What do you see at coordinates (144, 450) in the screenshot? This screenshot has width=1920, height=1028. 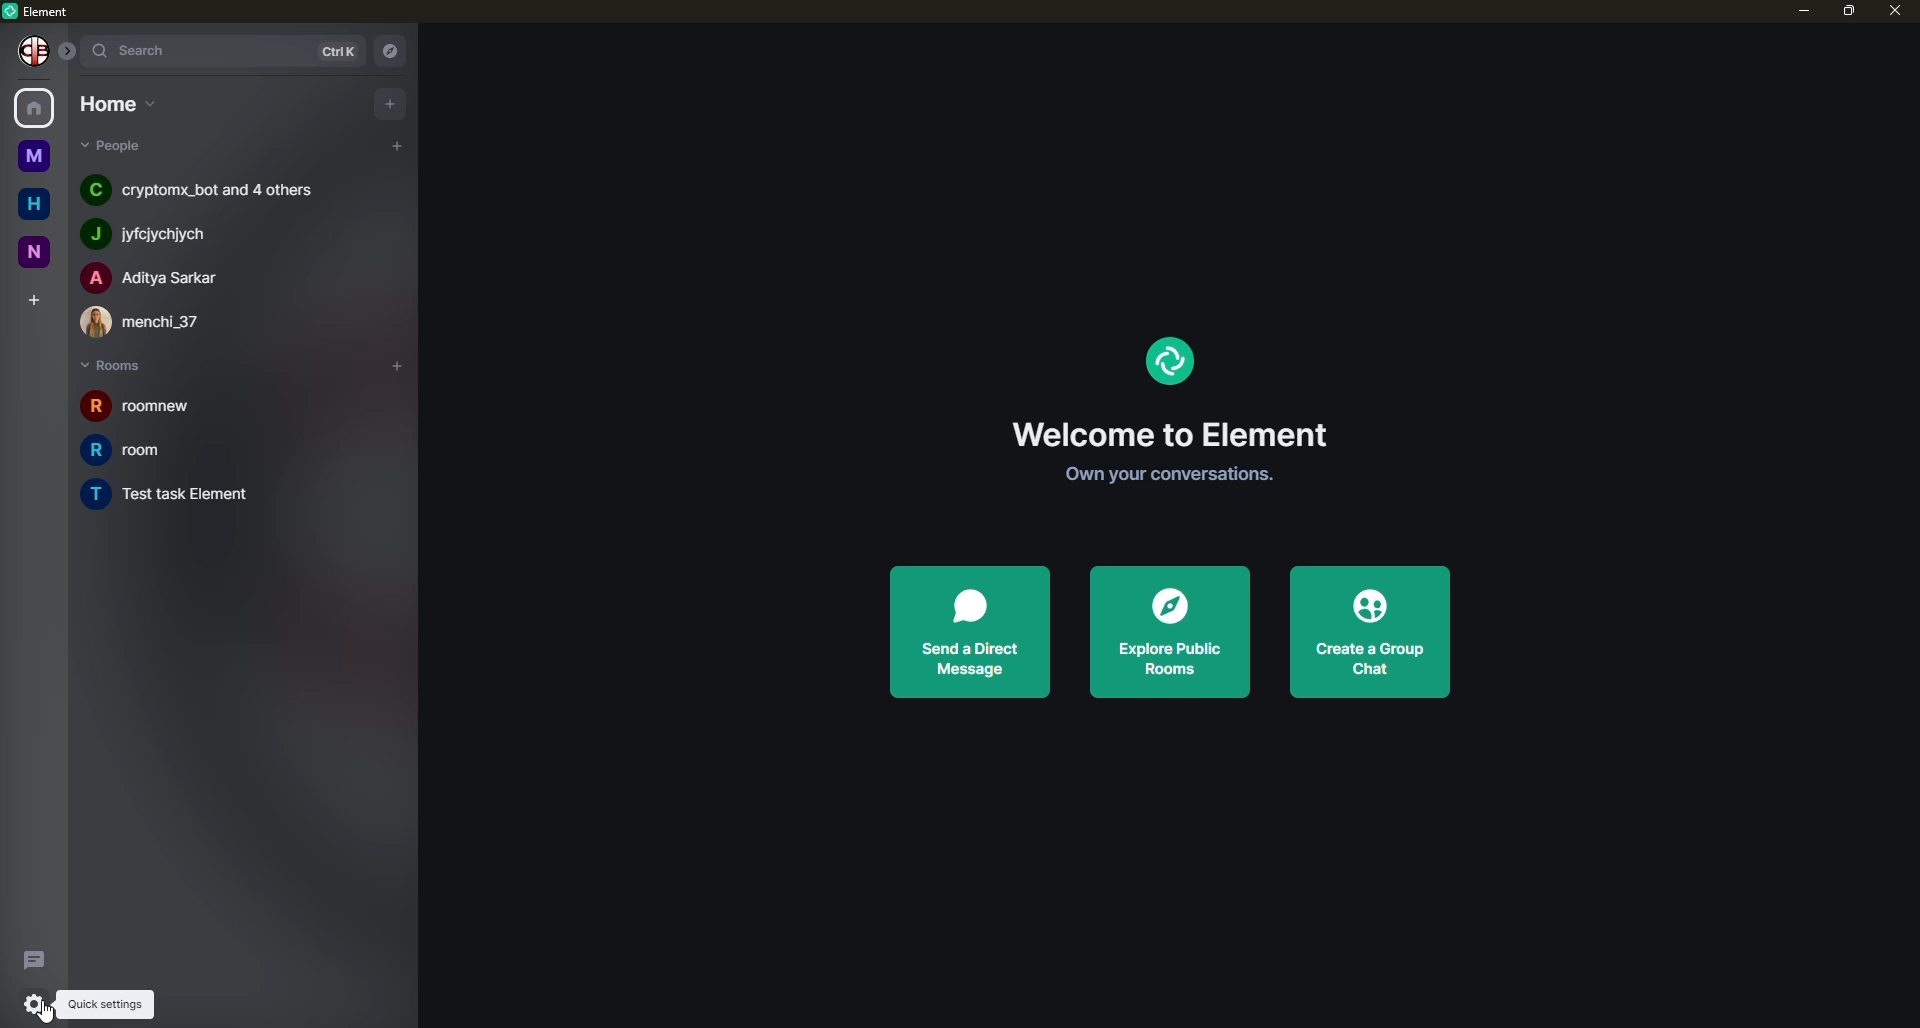 I see `room` at bounding box center [144, 450].